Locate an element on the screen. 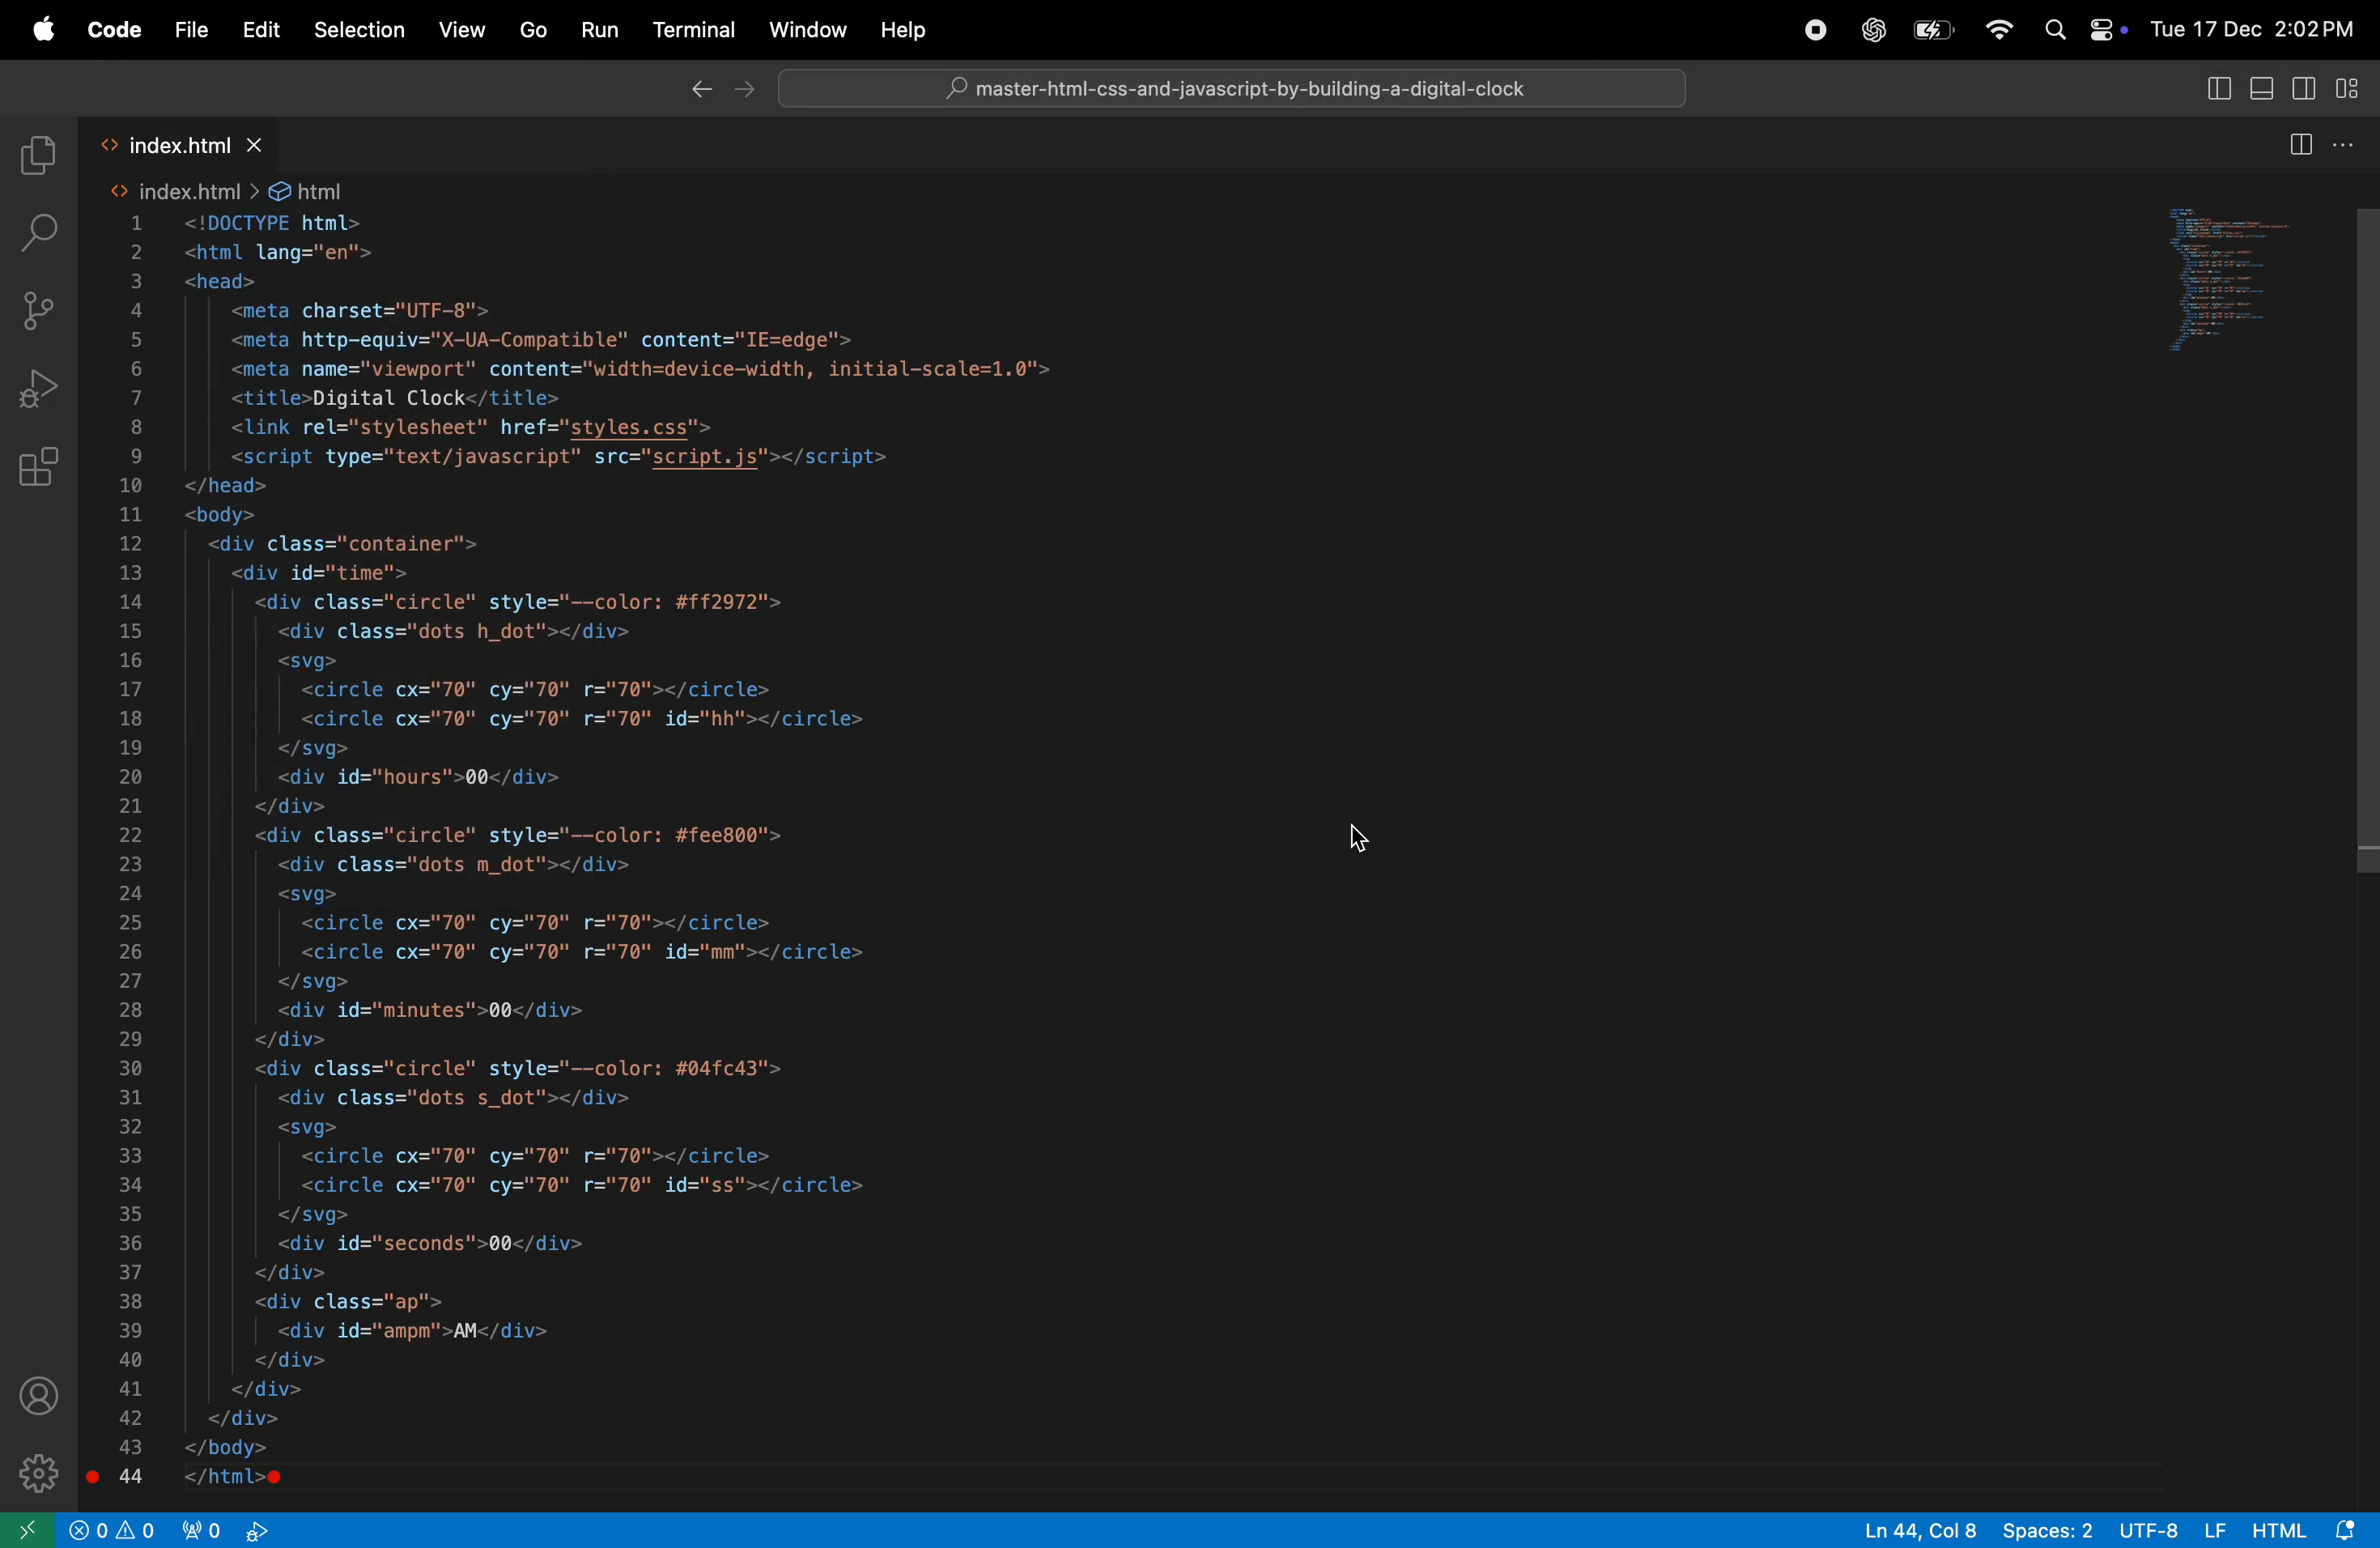  go is located at coordinates (536, 31).